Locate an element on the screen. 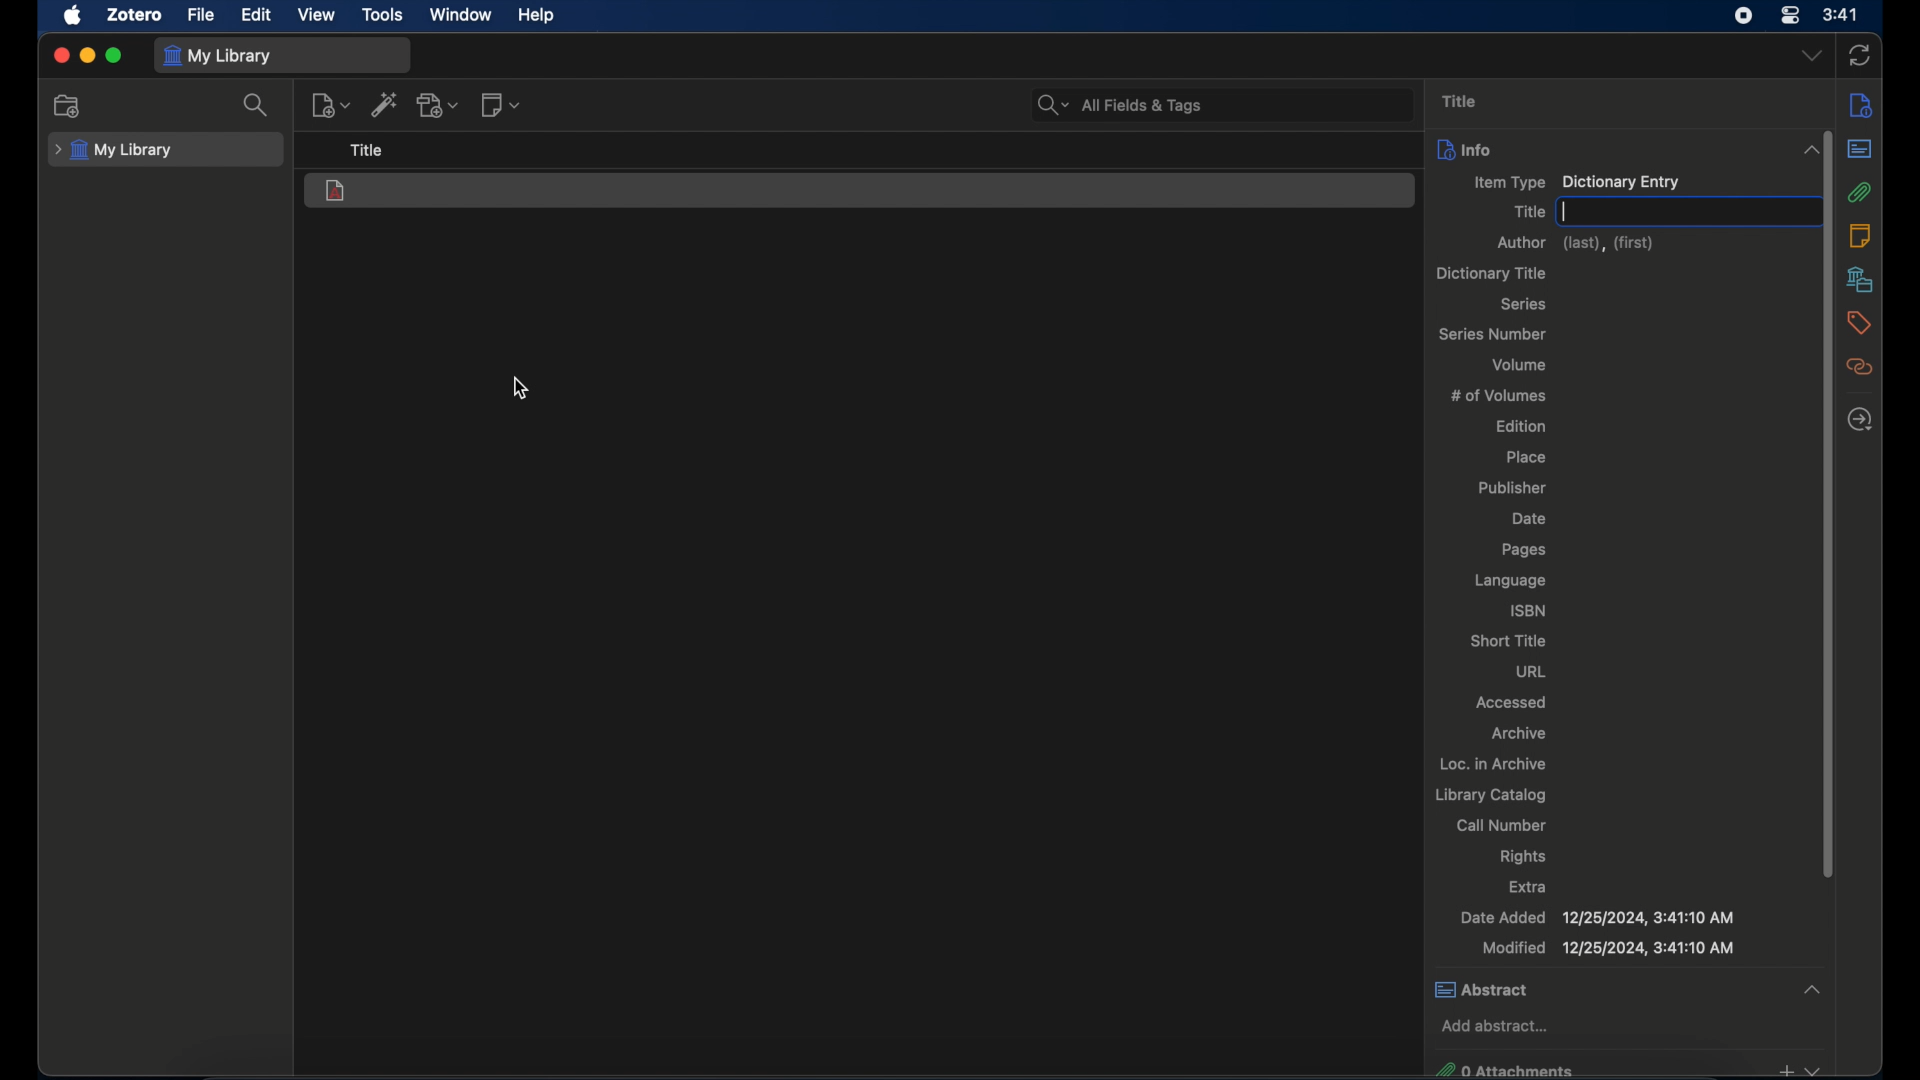  view is located at coordinates (316, 15).